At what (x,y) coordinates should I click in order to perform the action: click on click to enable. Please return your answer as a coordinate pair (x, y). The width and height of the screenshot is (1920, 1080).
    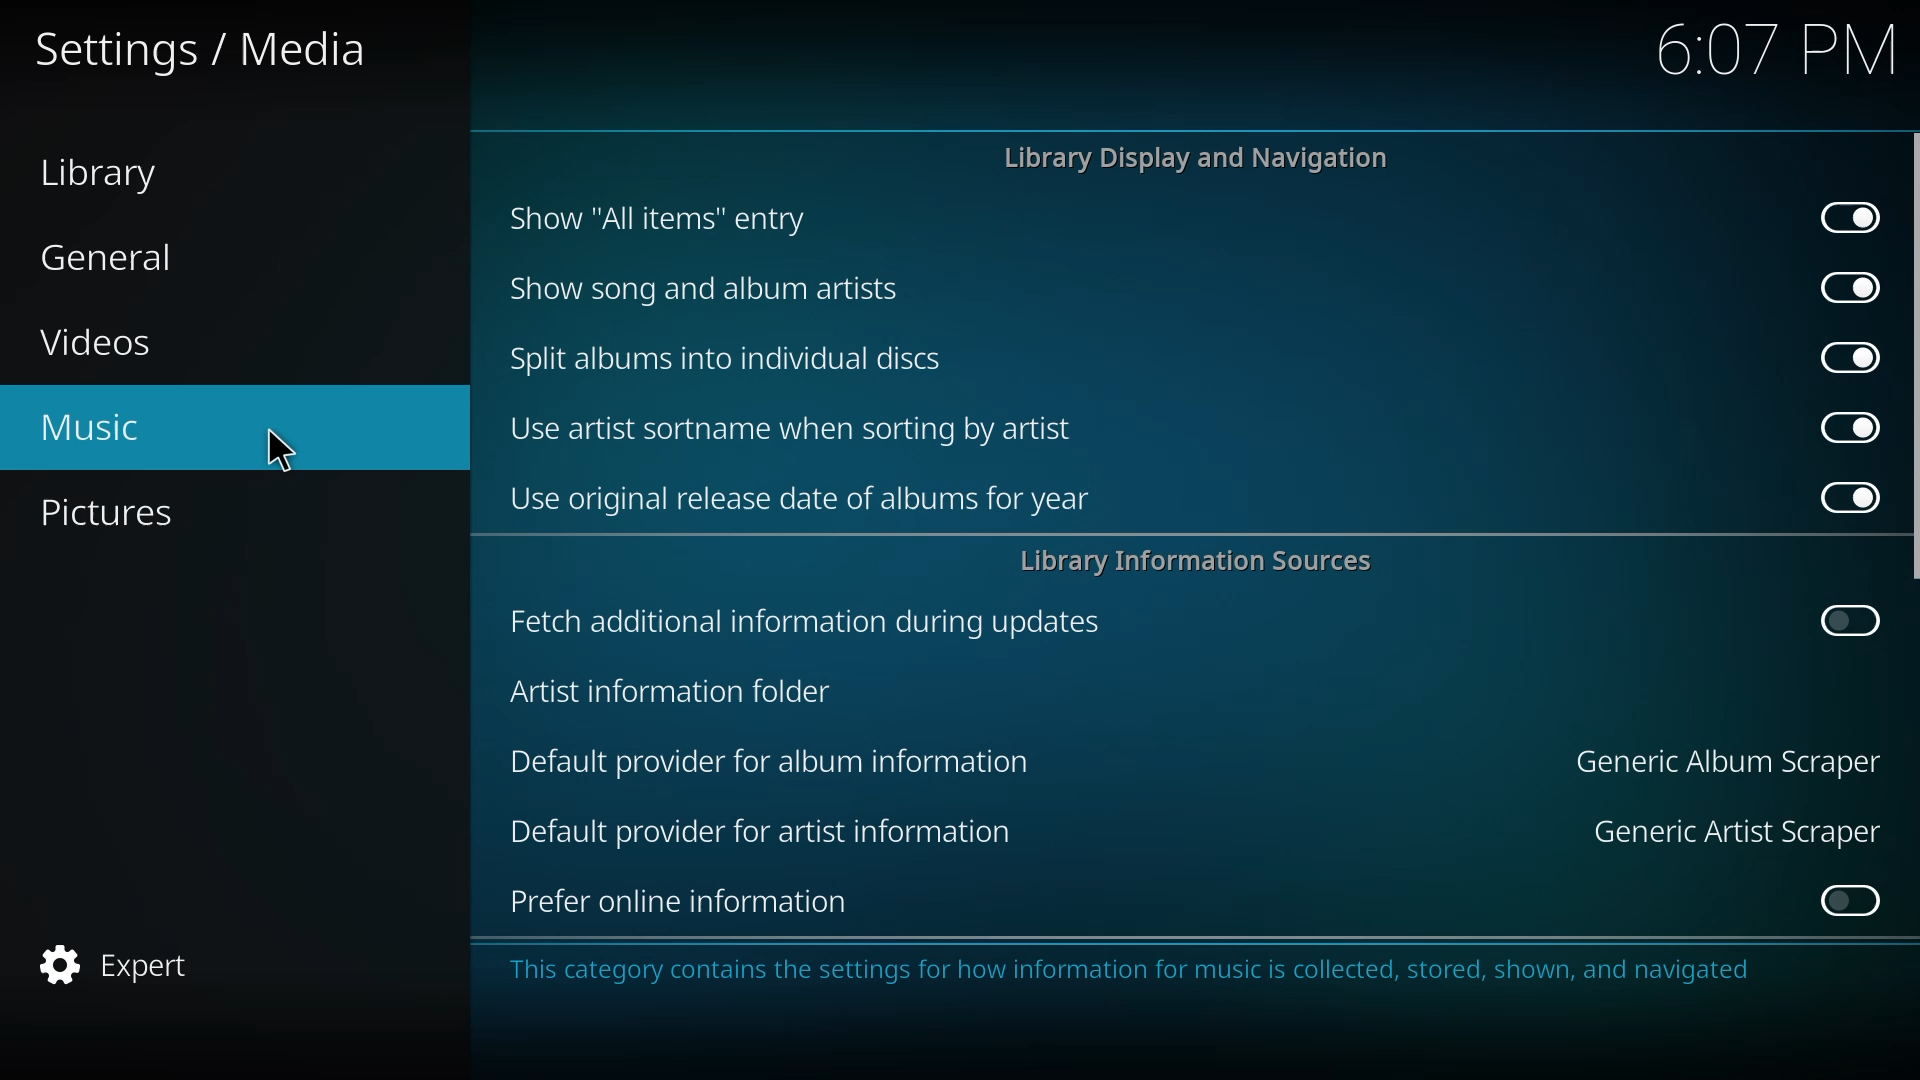
    Looking at the image, I should click on (1852, 619).